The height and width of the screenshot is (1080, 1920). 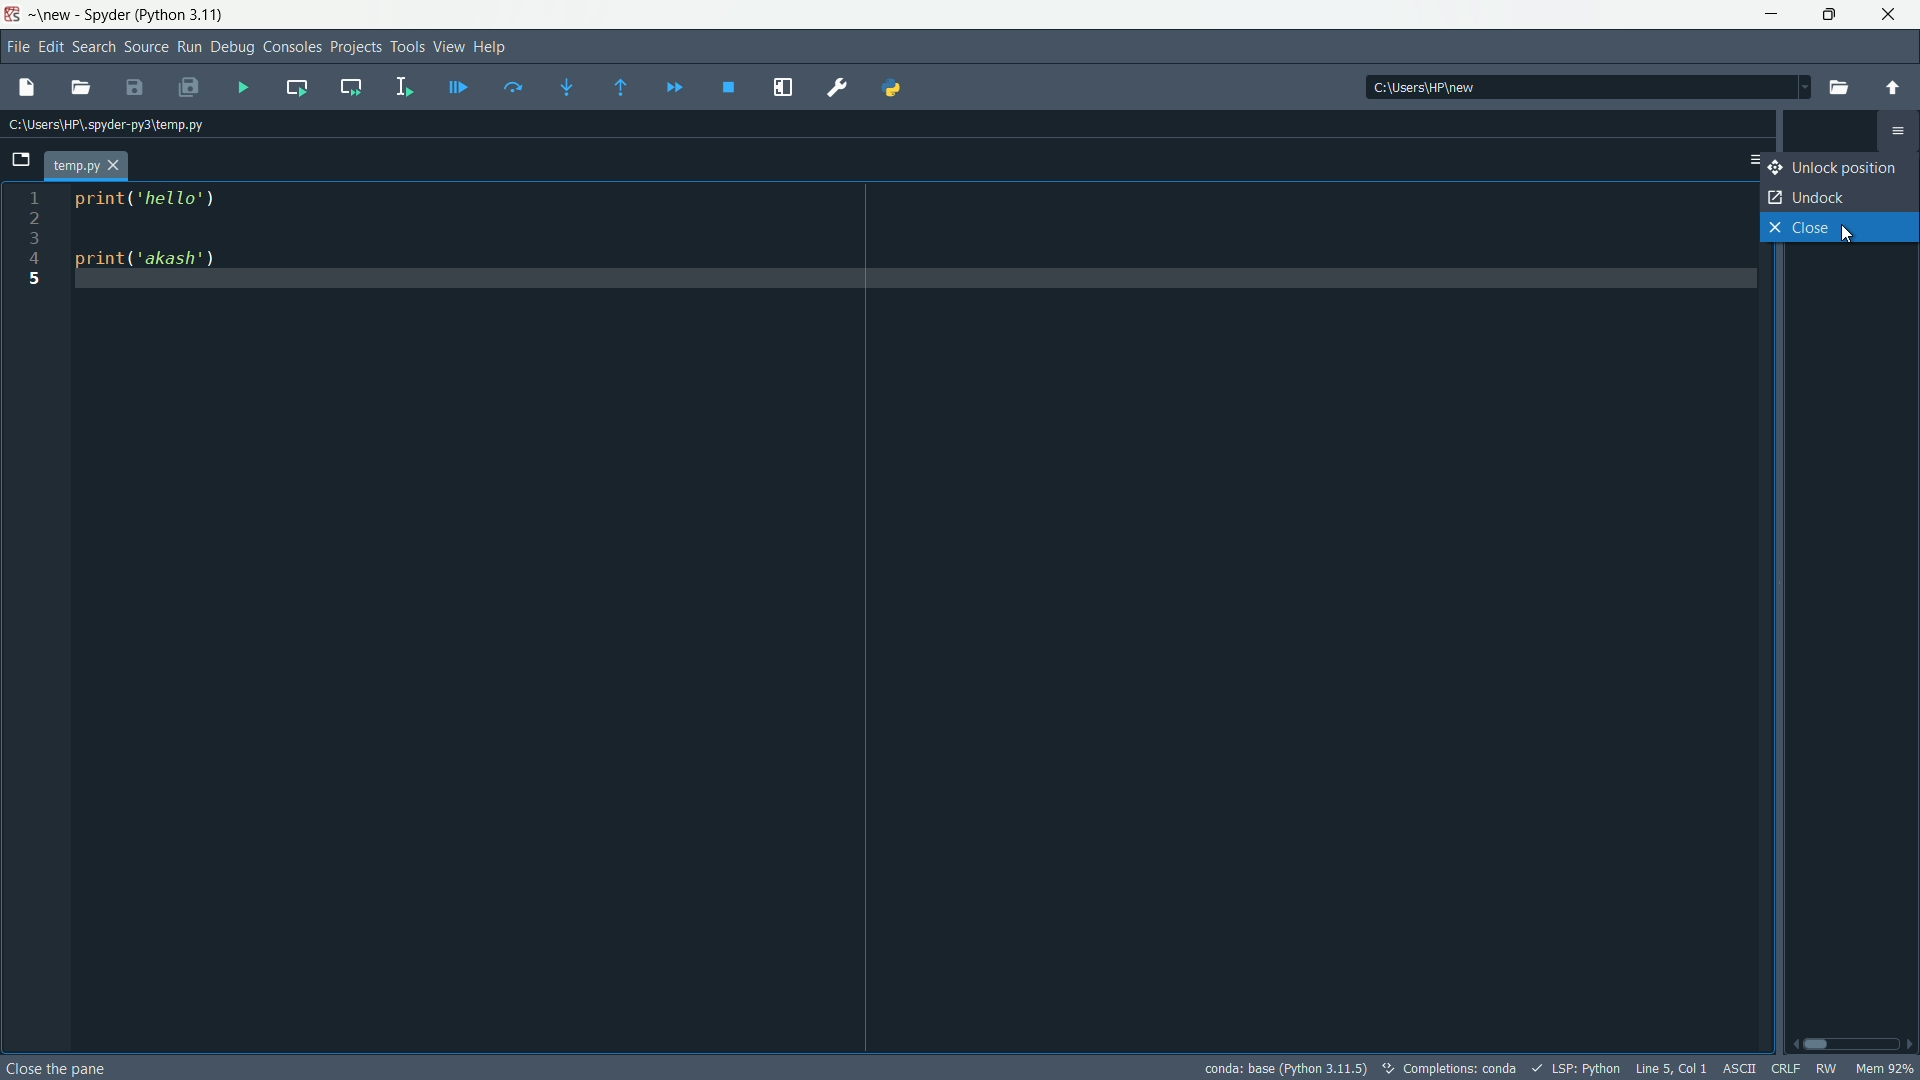 I want to click on Tools Menu, so click(x=407, y=46).